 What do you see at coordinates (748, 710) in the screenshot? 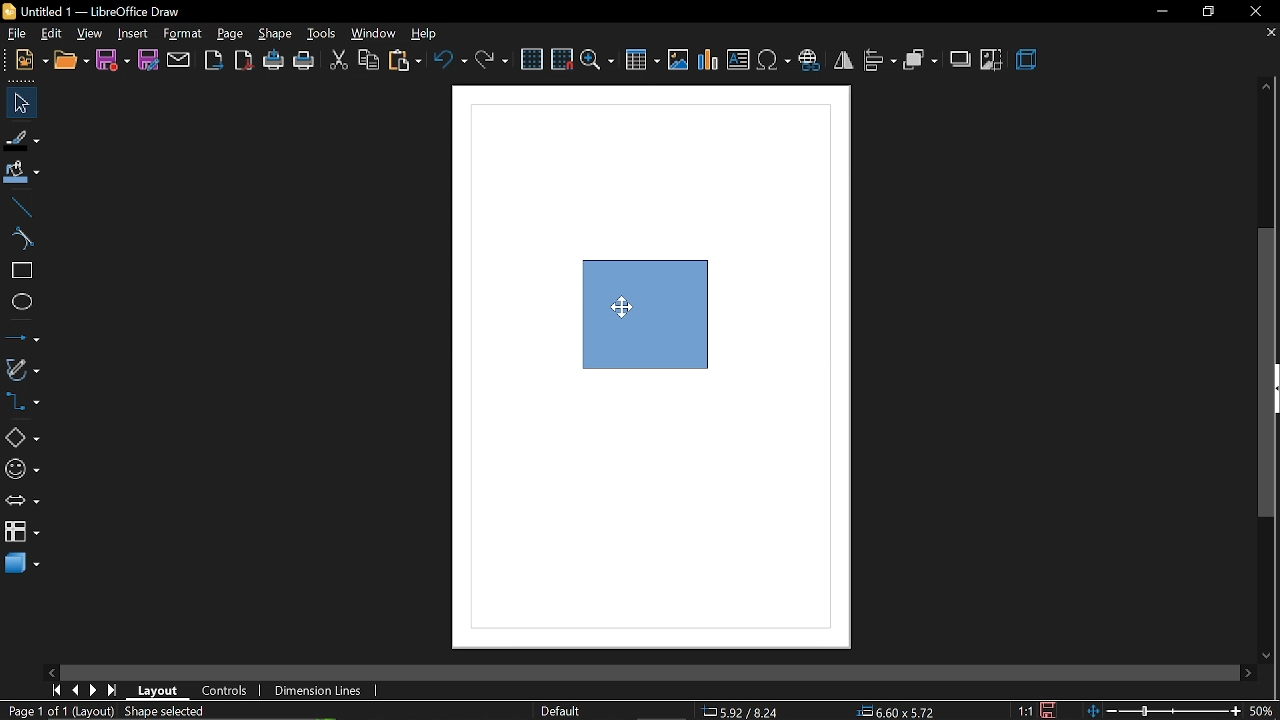
I see `co-ordinate (5.92/8.24)` at bounding box center [748, 710].